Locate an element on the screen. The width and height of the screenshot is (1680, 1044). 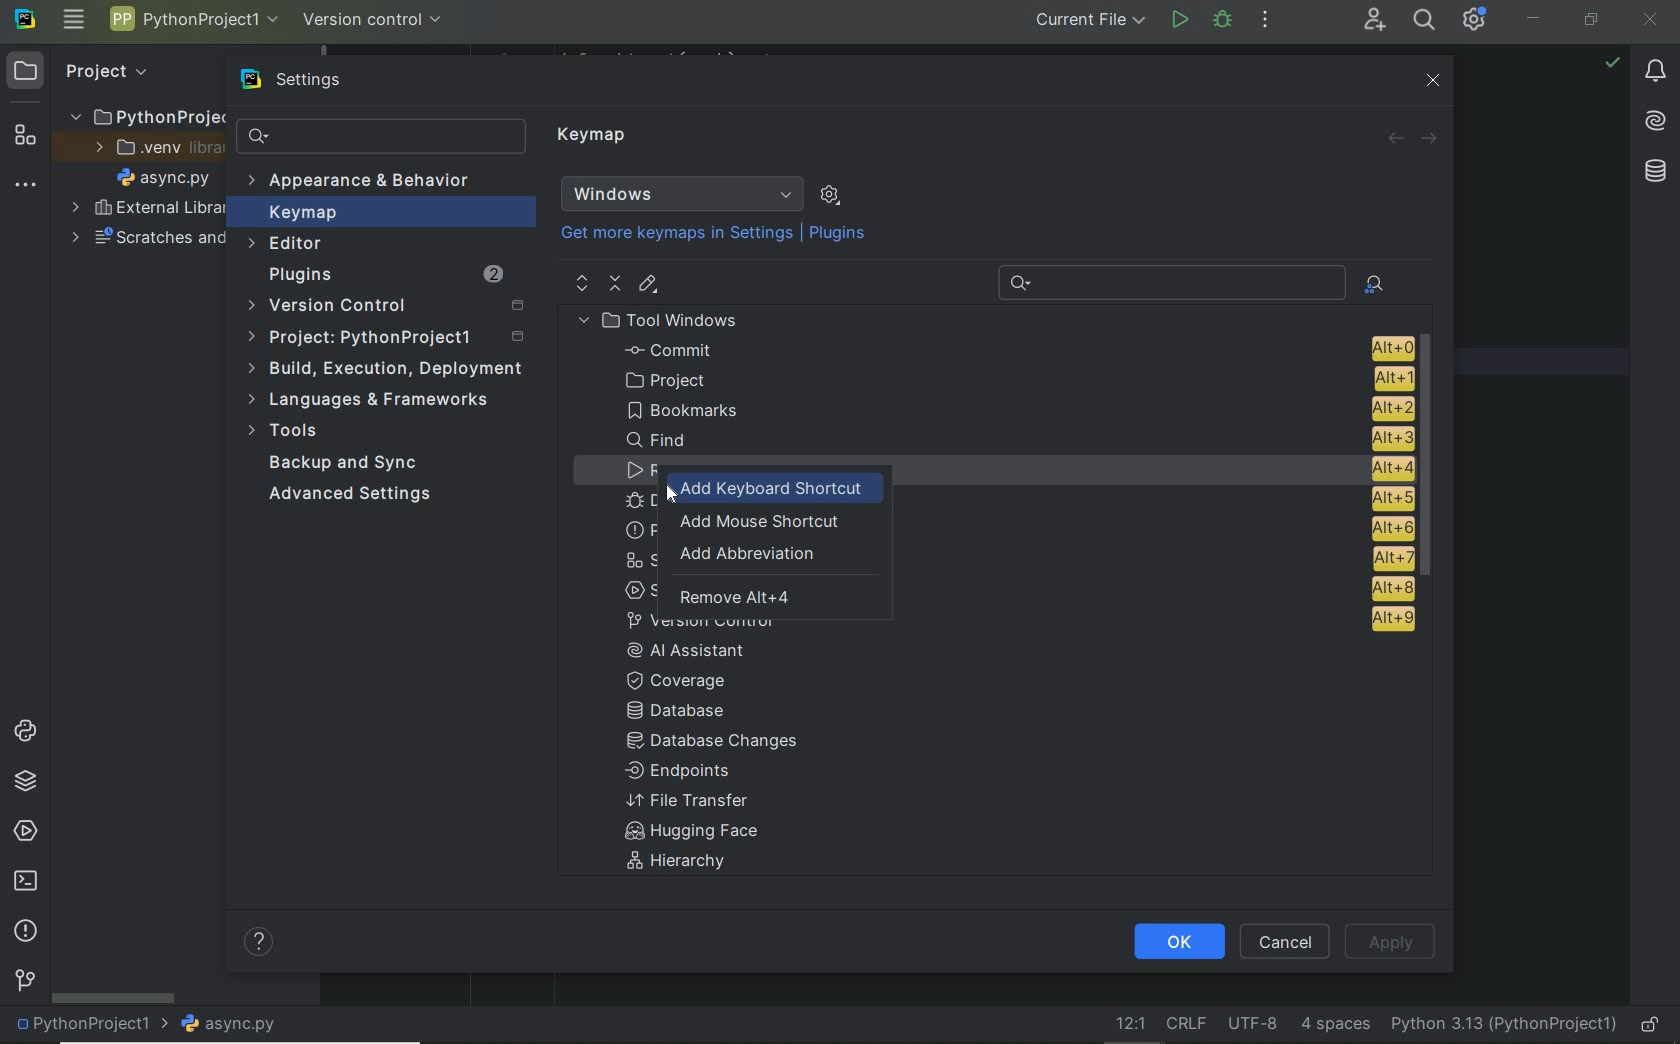
Cursor Position is located at coordinates (670, 494).